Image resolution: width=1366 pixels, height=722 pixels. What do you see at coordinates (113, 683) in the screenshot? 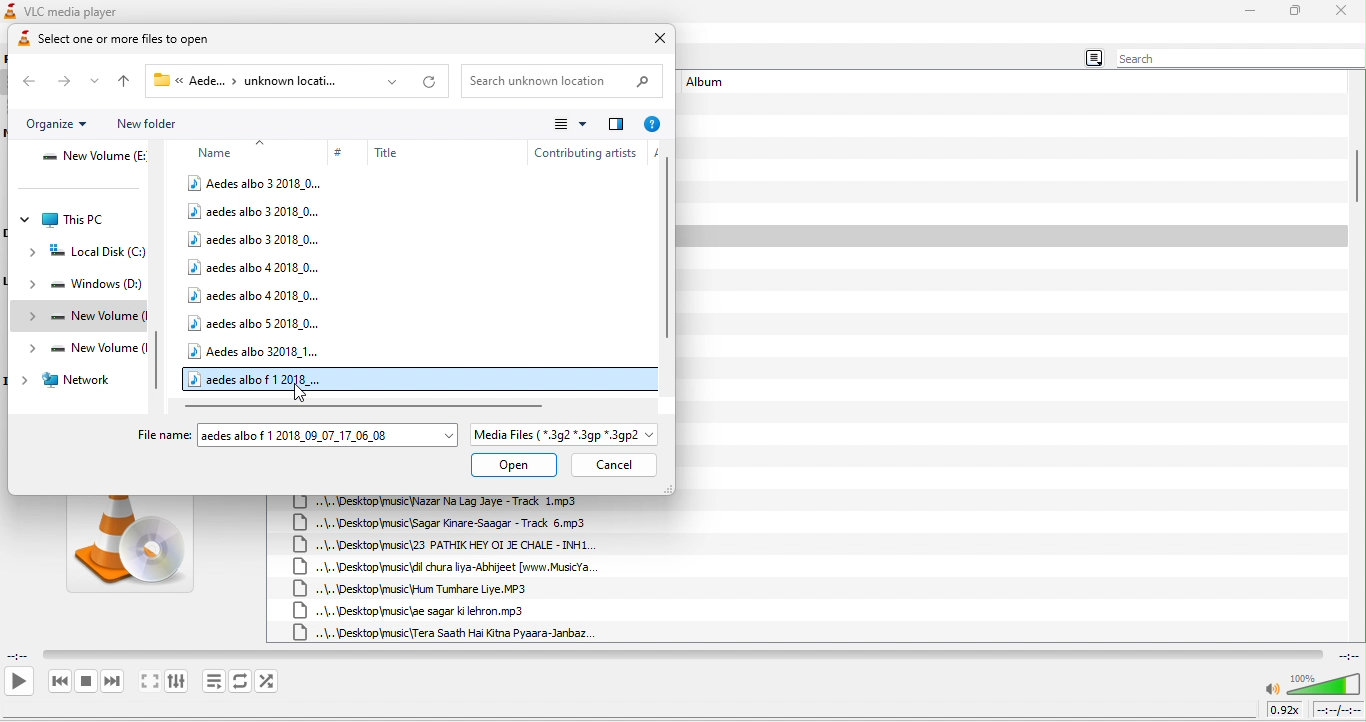
I see `next media` at bounding box center [113, 683].